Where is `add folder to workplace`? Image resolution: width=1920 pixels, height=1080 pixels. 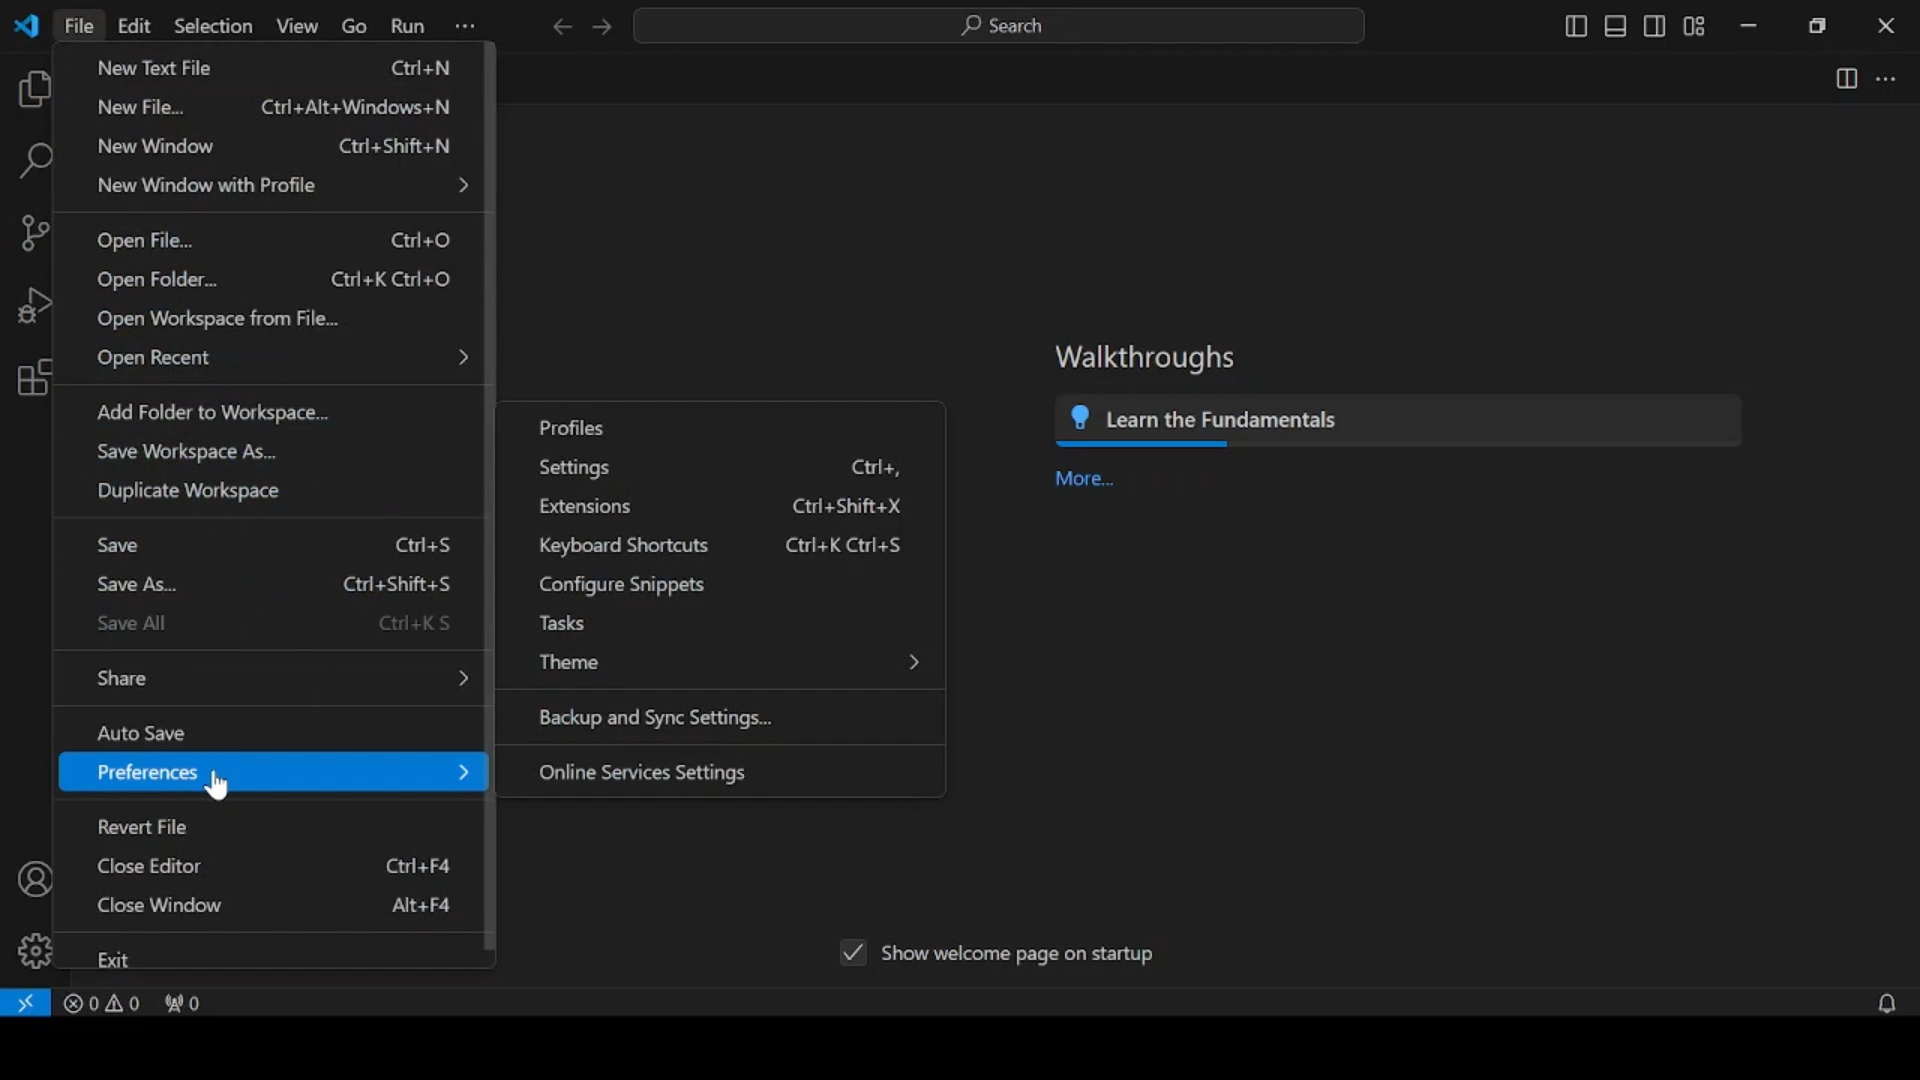 add folder to workplace is located at coordinates (216, 412).